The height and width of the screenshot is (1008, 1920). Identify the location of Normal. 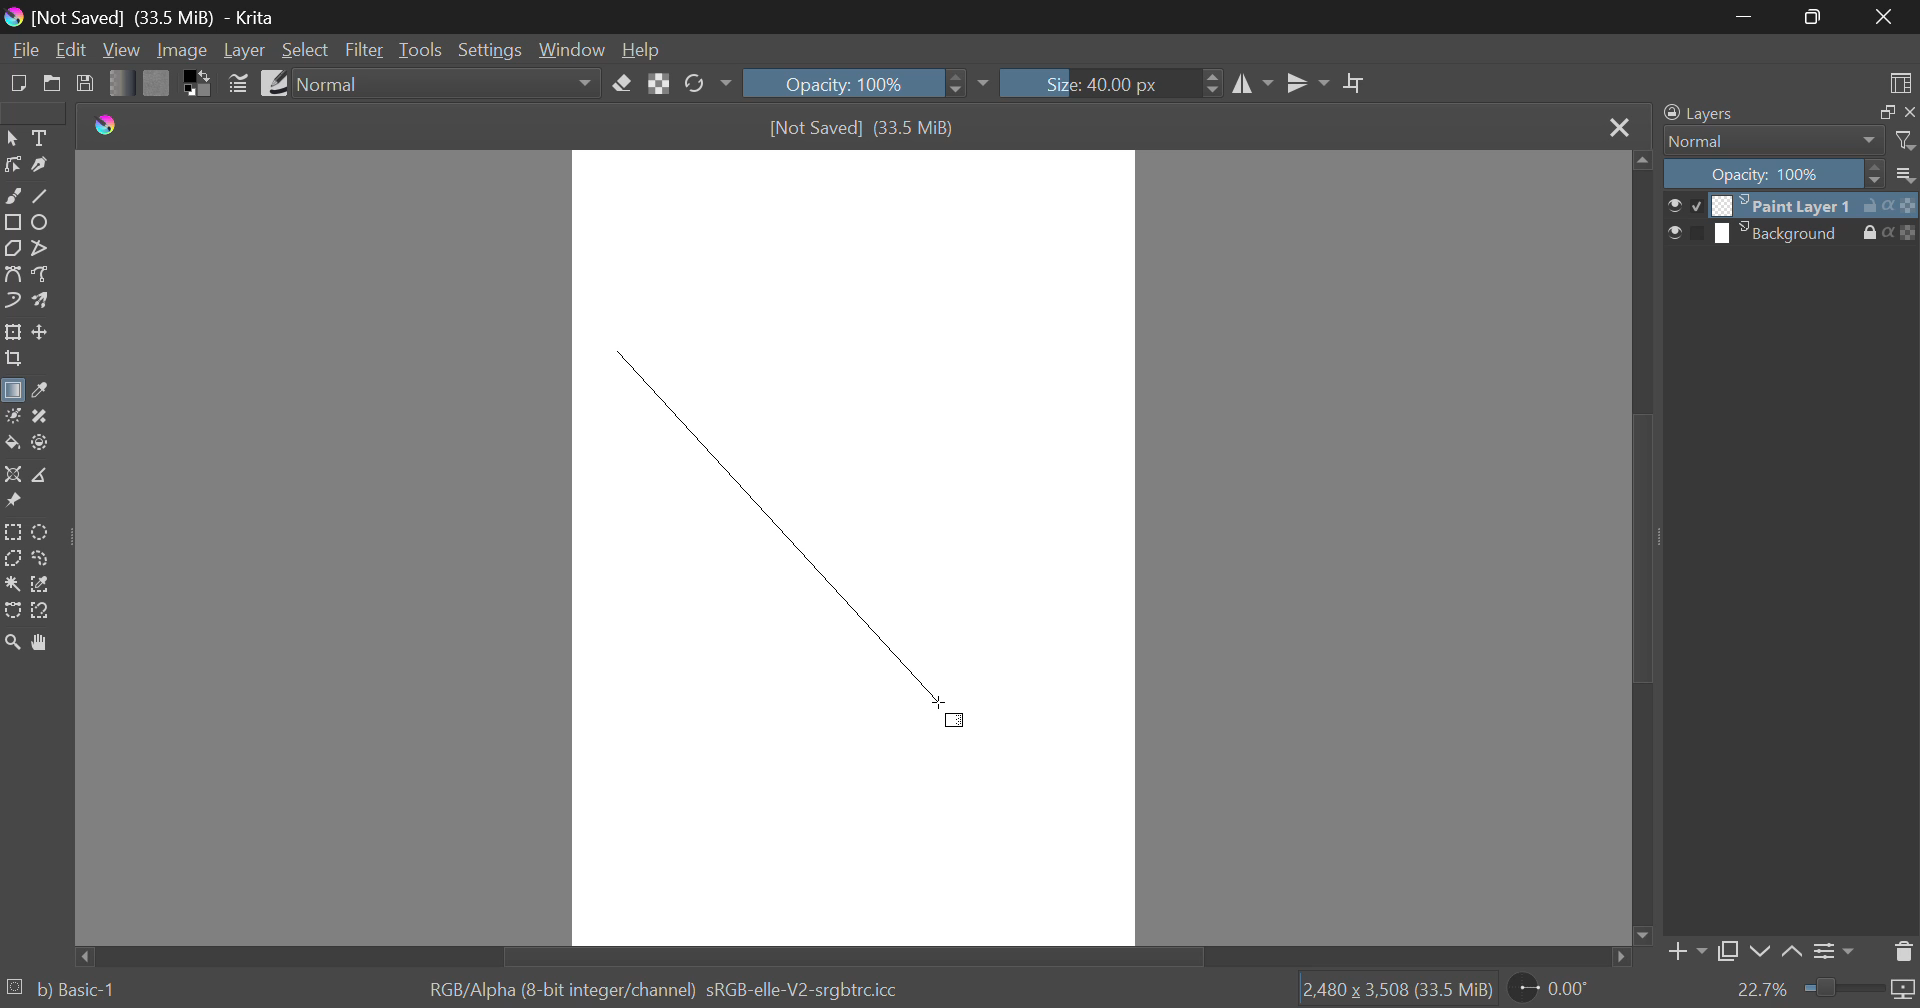
(1762, 141).